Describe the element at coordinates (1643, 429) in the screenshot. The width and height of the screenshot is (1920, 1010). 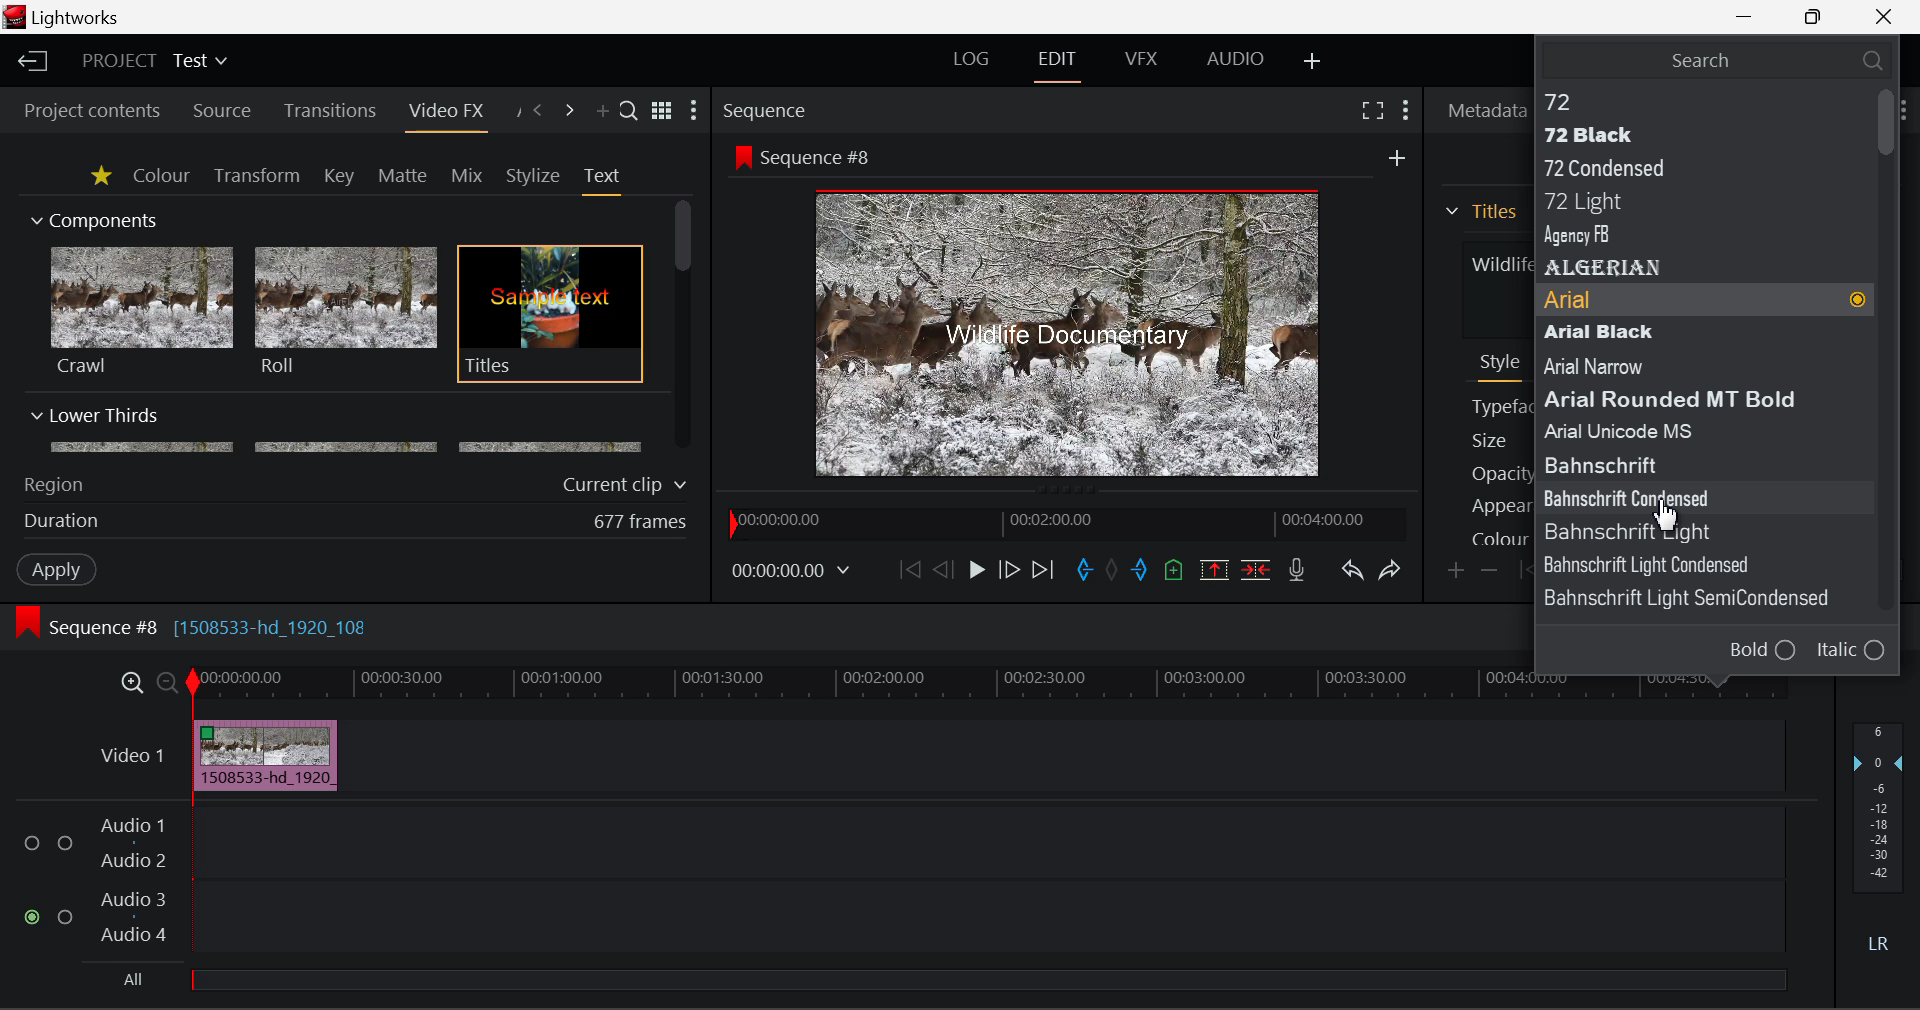
I see `Arial Unicode MS` at that location.